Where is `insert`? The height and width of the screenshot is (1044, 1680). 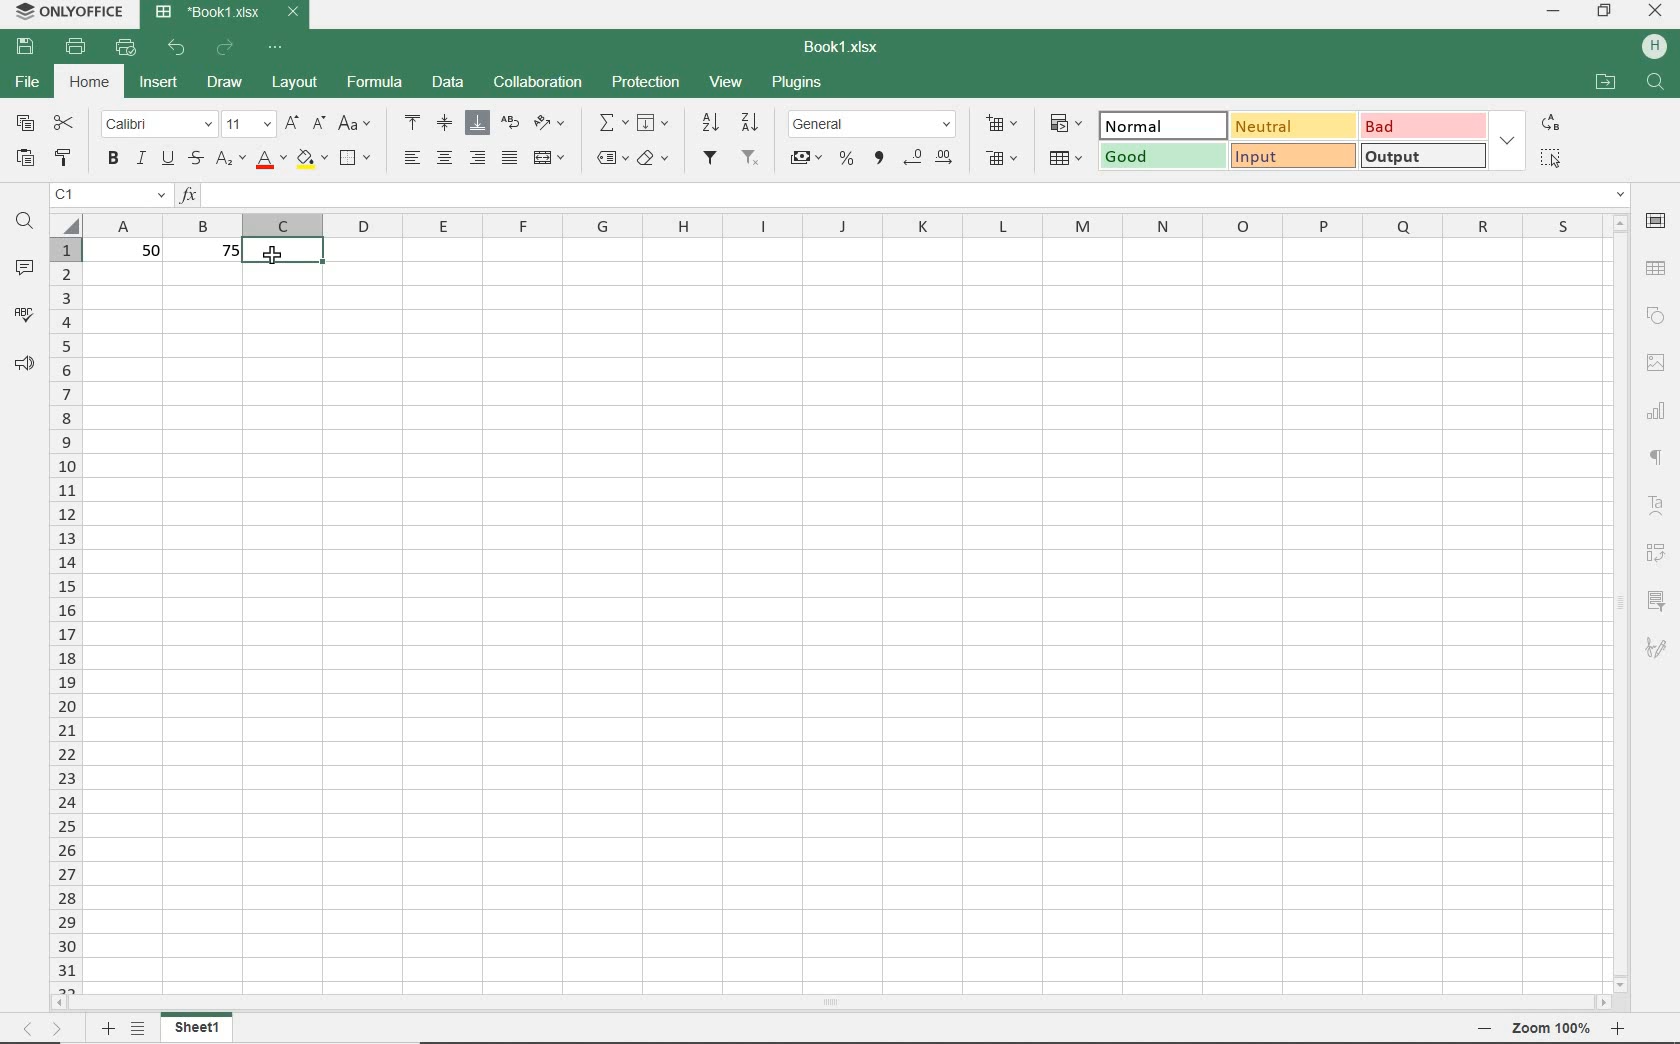
insert is located at coordinates (159, 83).